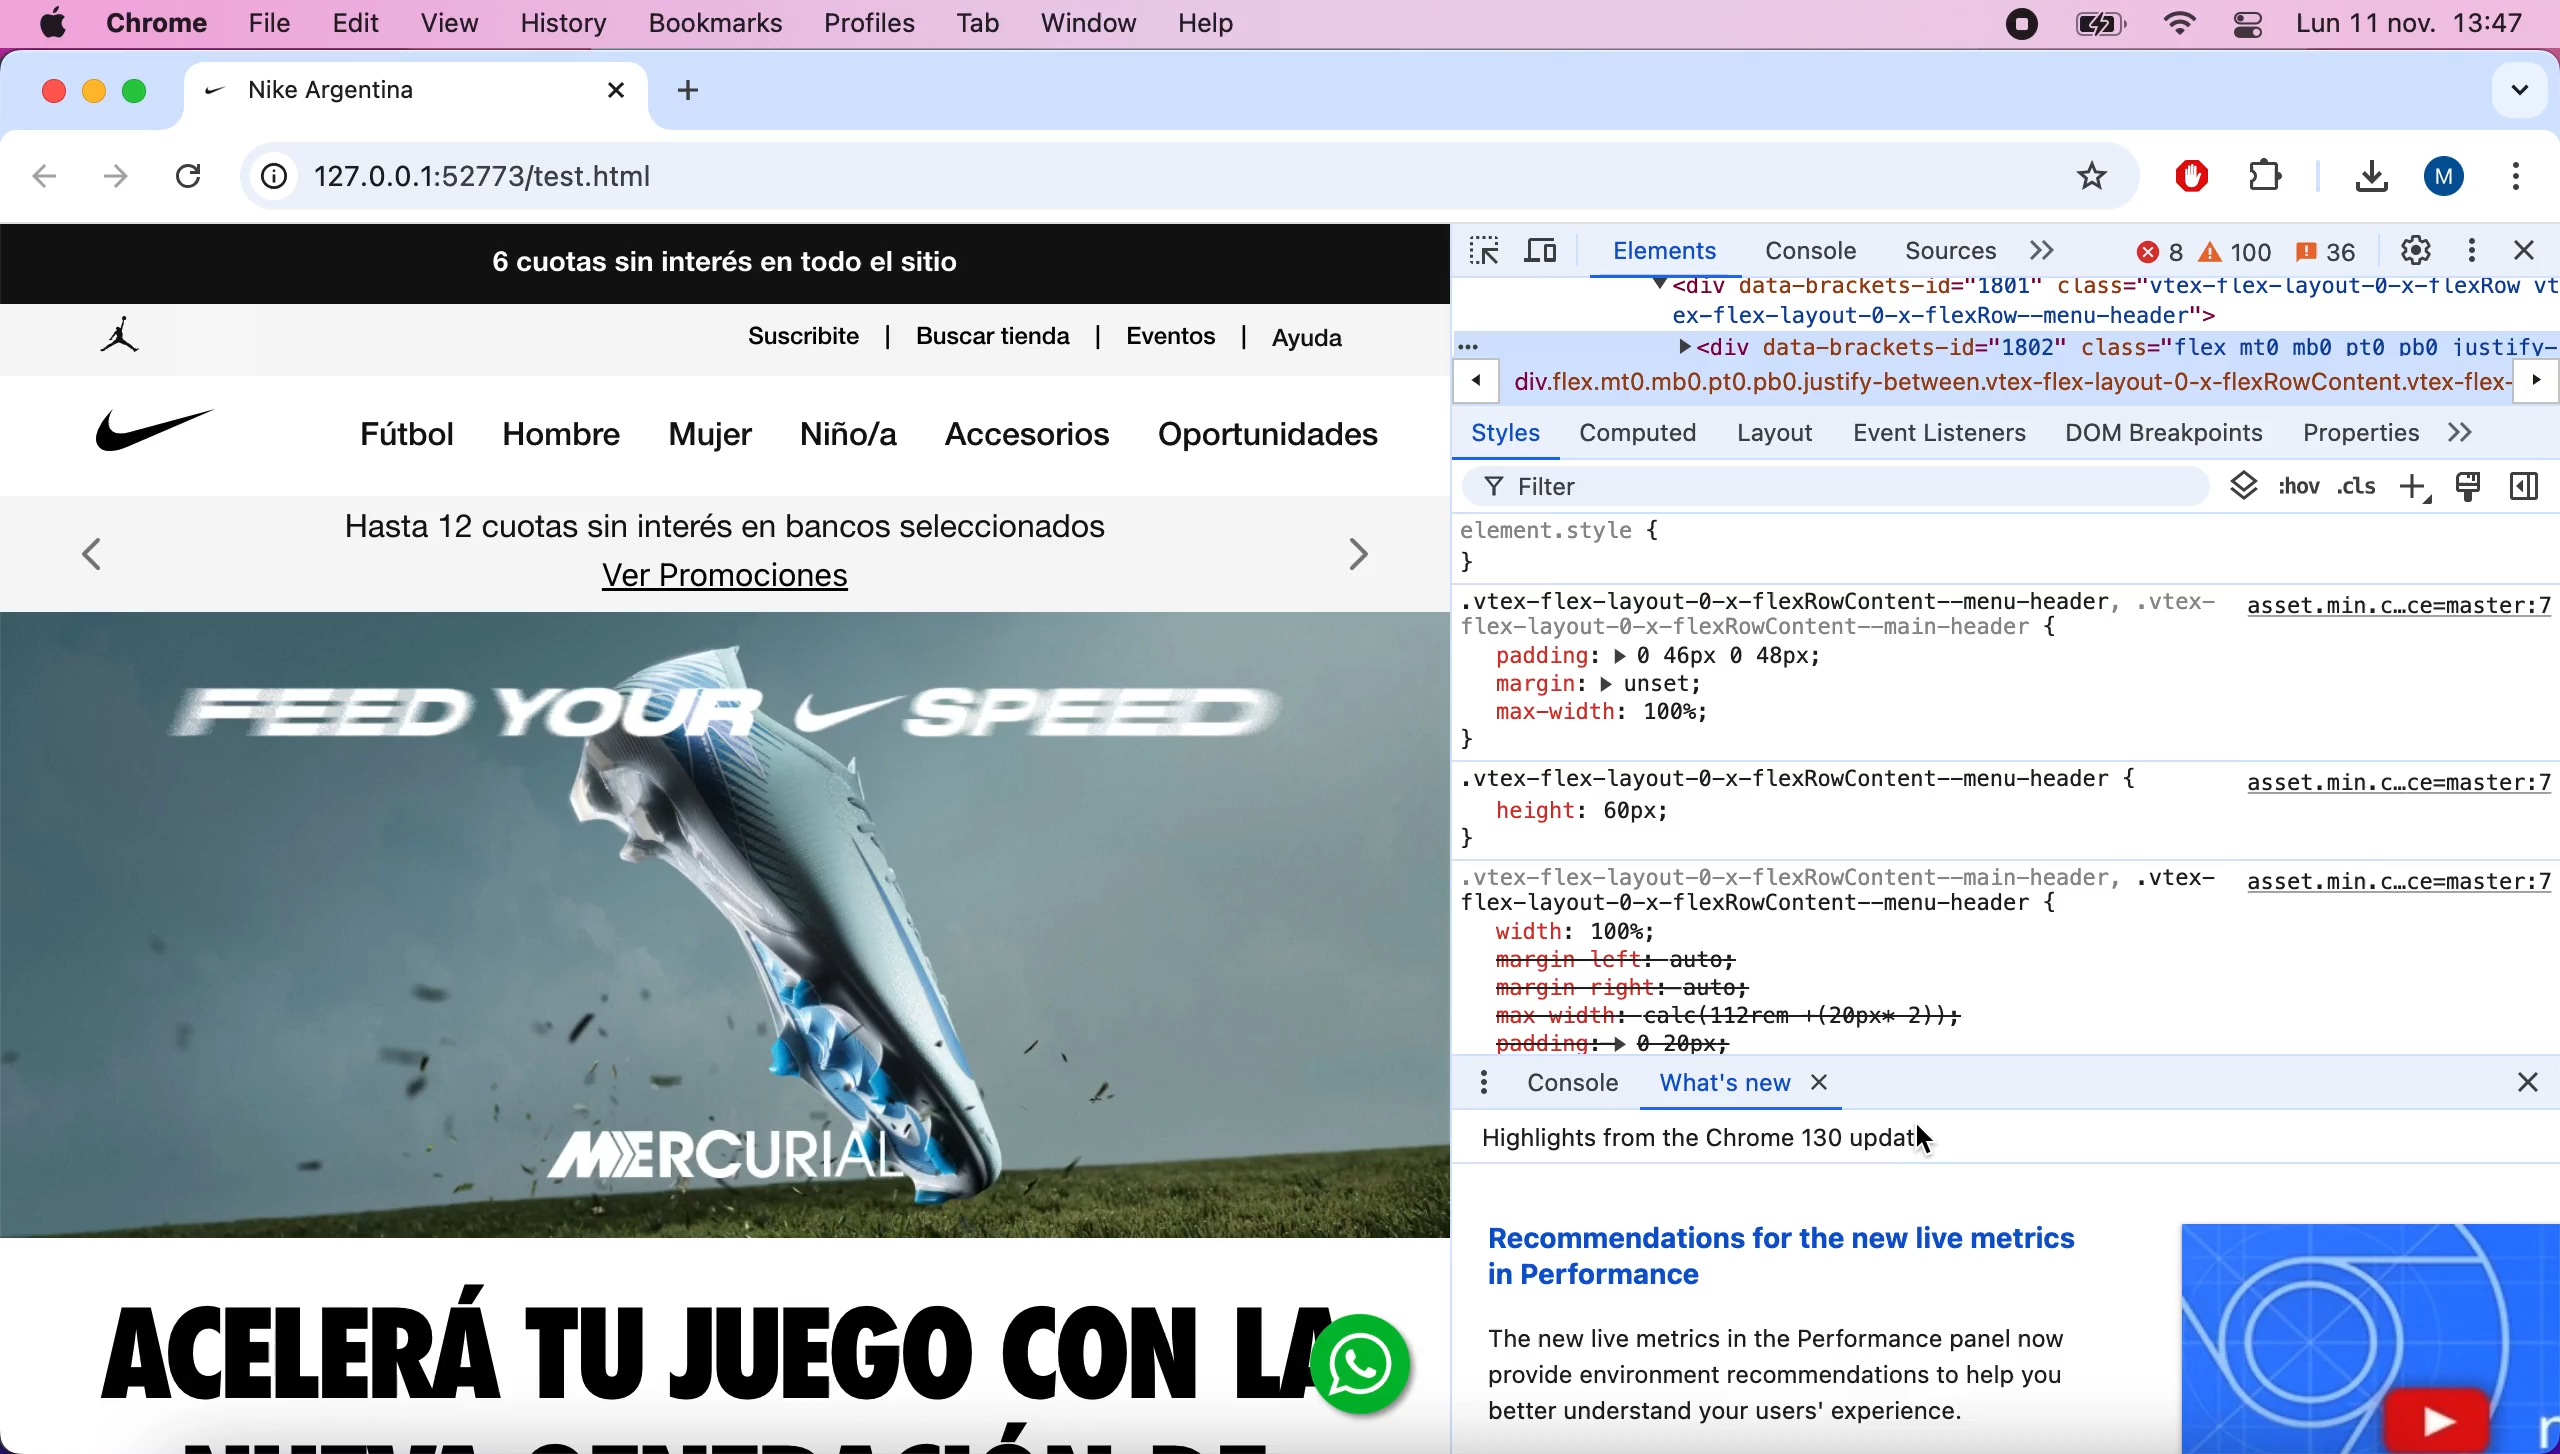 Image resolution: width=2560 pixels, height=1454 pixels. Describe the element at coordinates (1478, 253) in the screenshot. I see `select an element in the page` at that location.